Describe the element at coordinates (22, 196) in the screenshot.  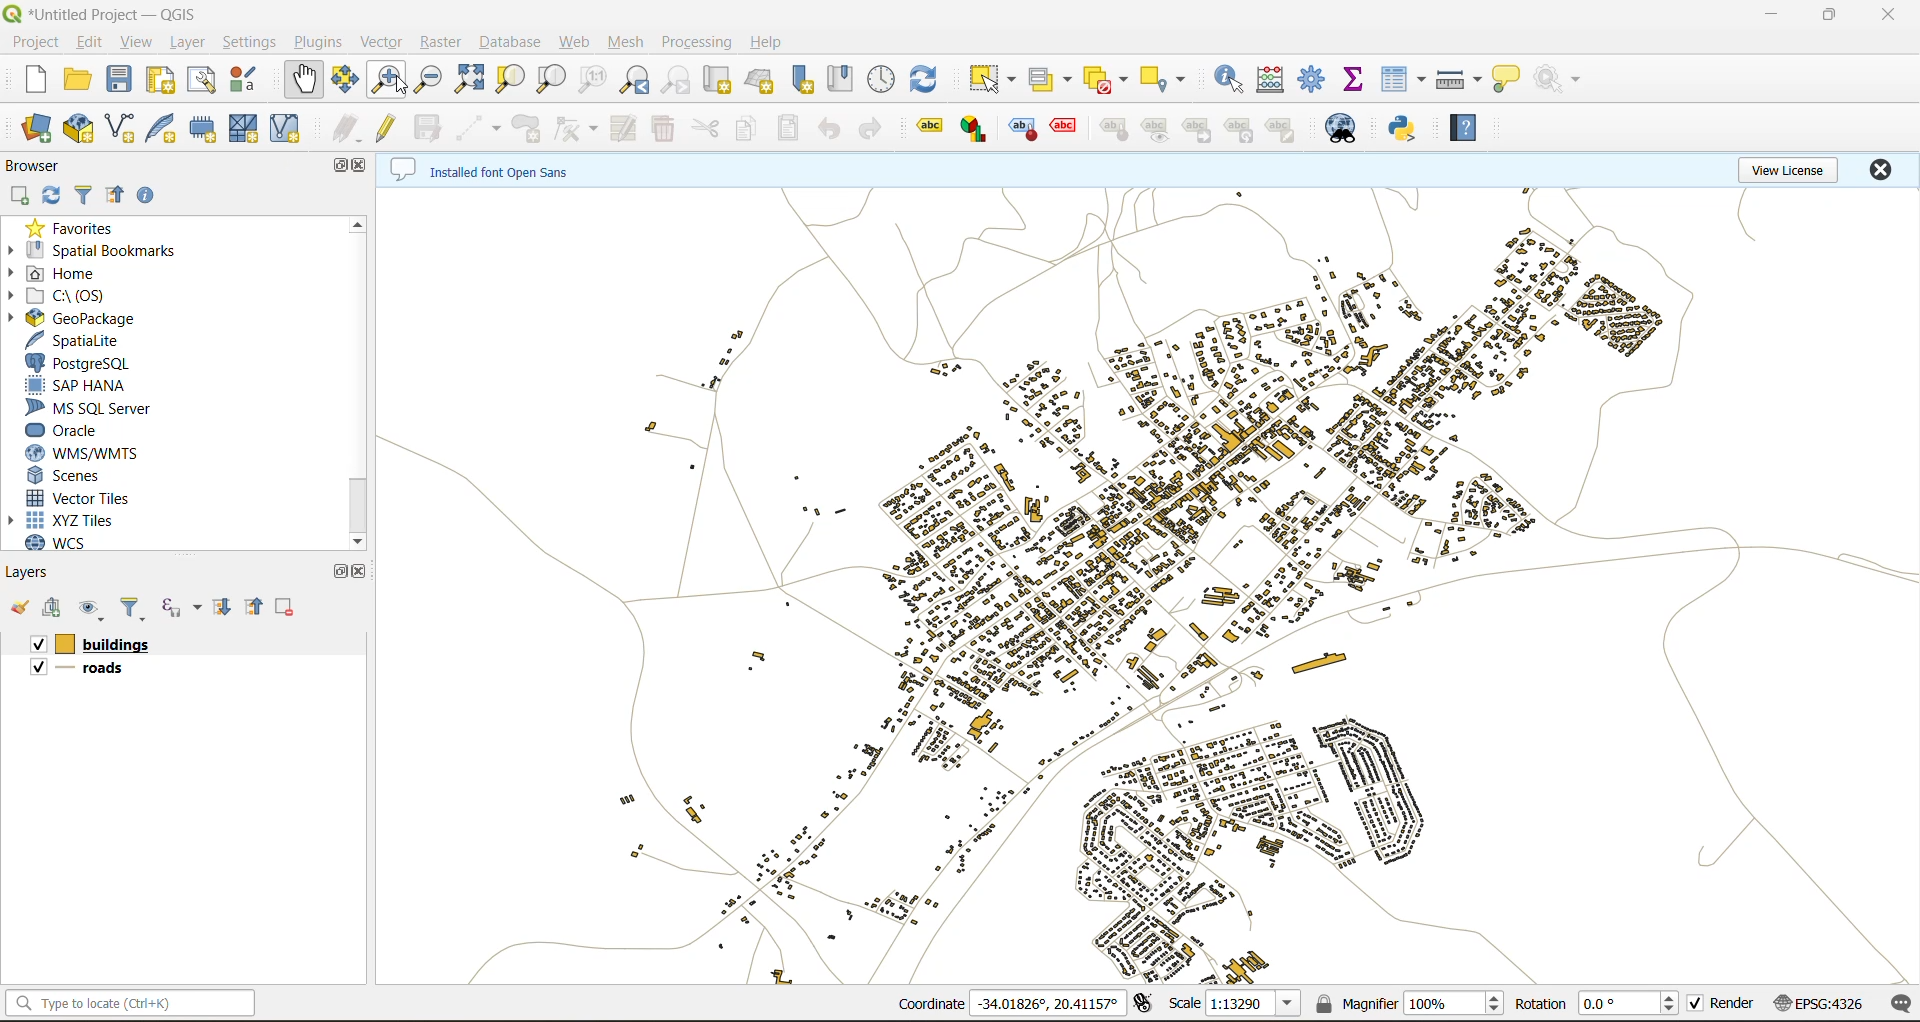
I see `add` at that location.